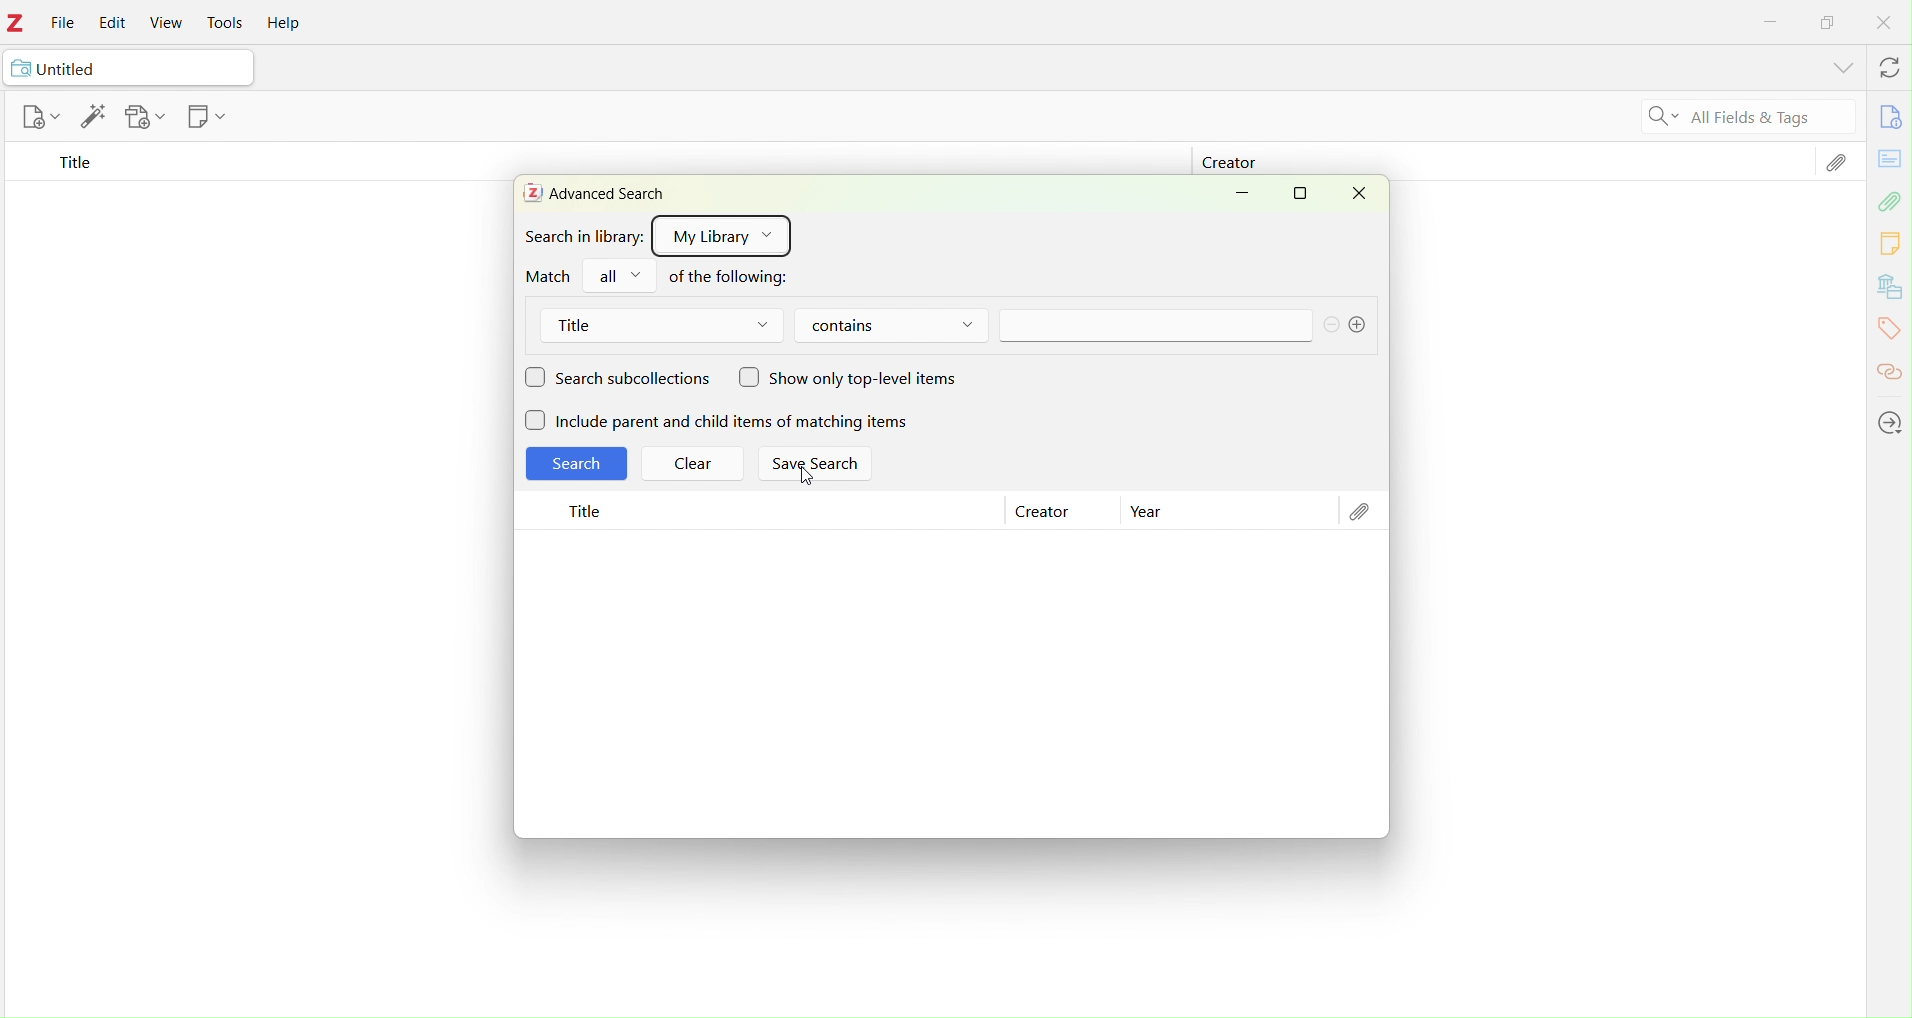  I want to click on Box, so click(1305, 195).